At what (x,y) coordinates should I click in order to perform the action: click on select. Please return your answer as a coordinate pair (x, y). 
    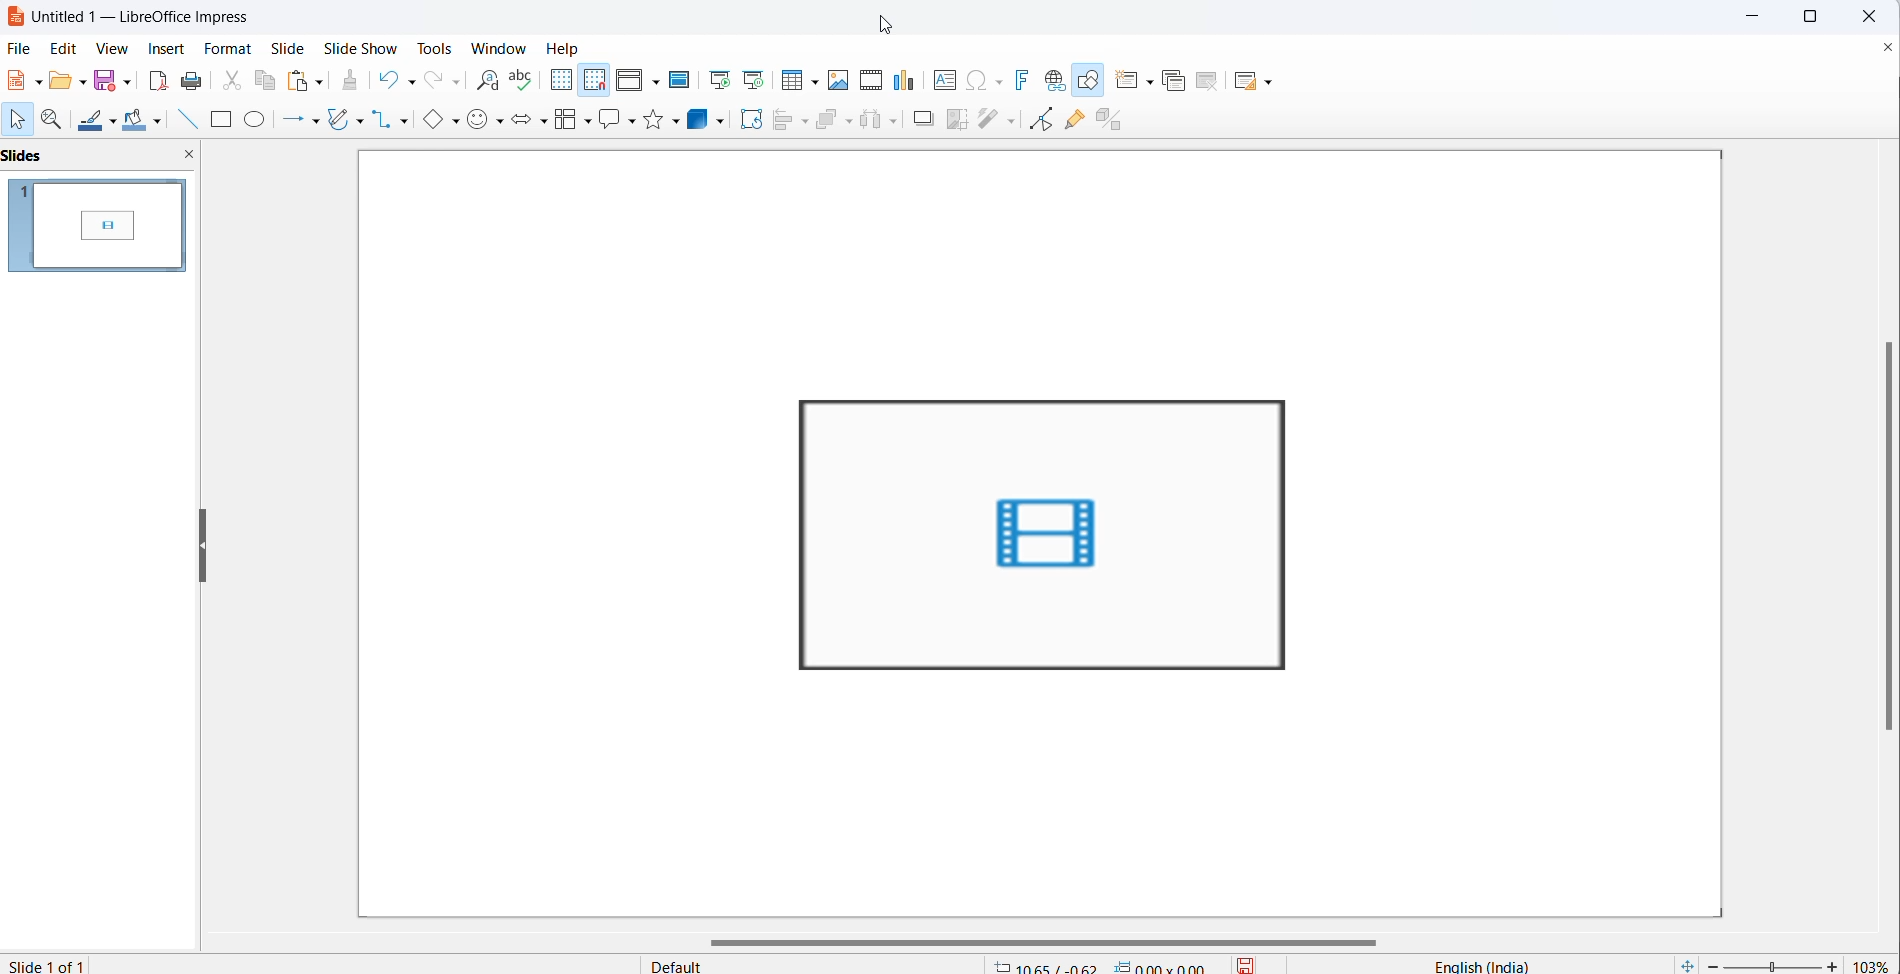
    Looking at the image, I should click on (20, 121).